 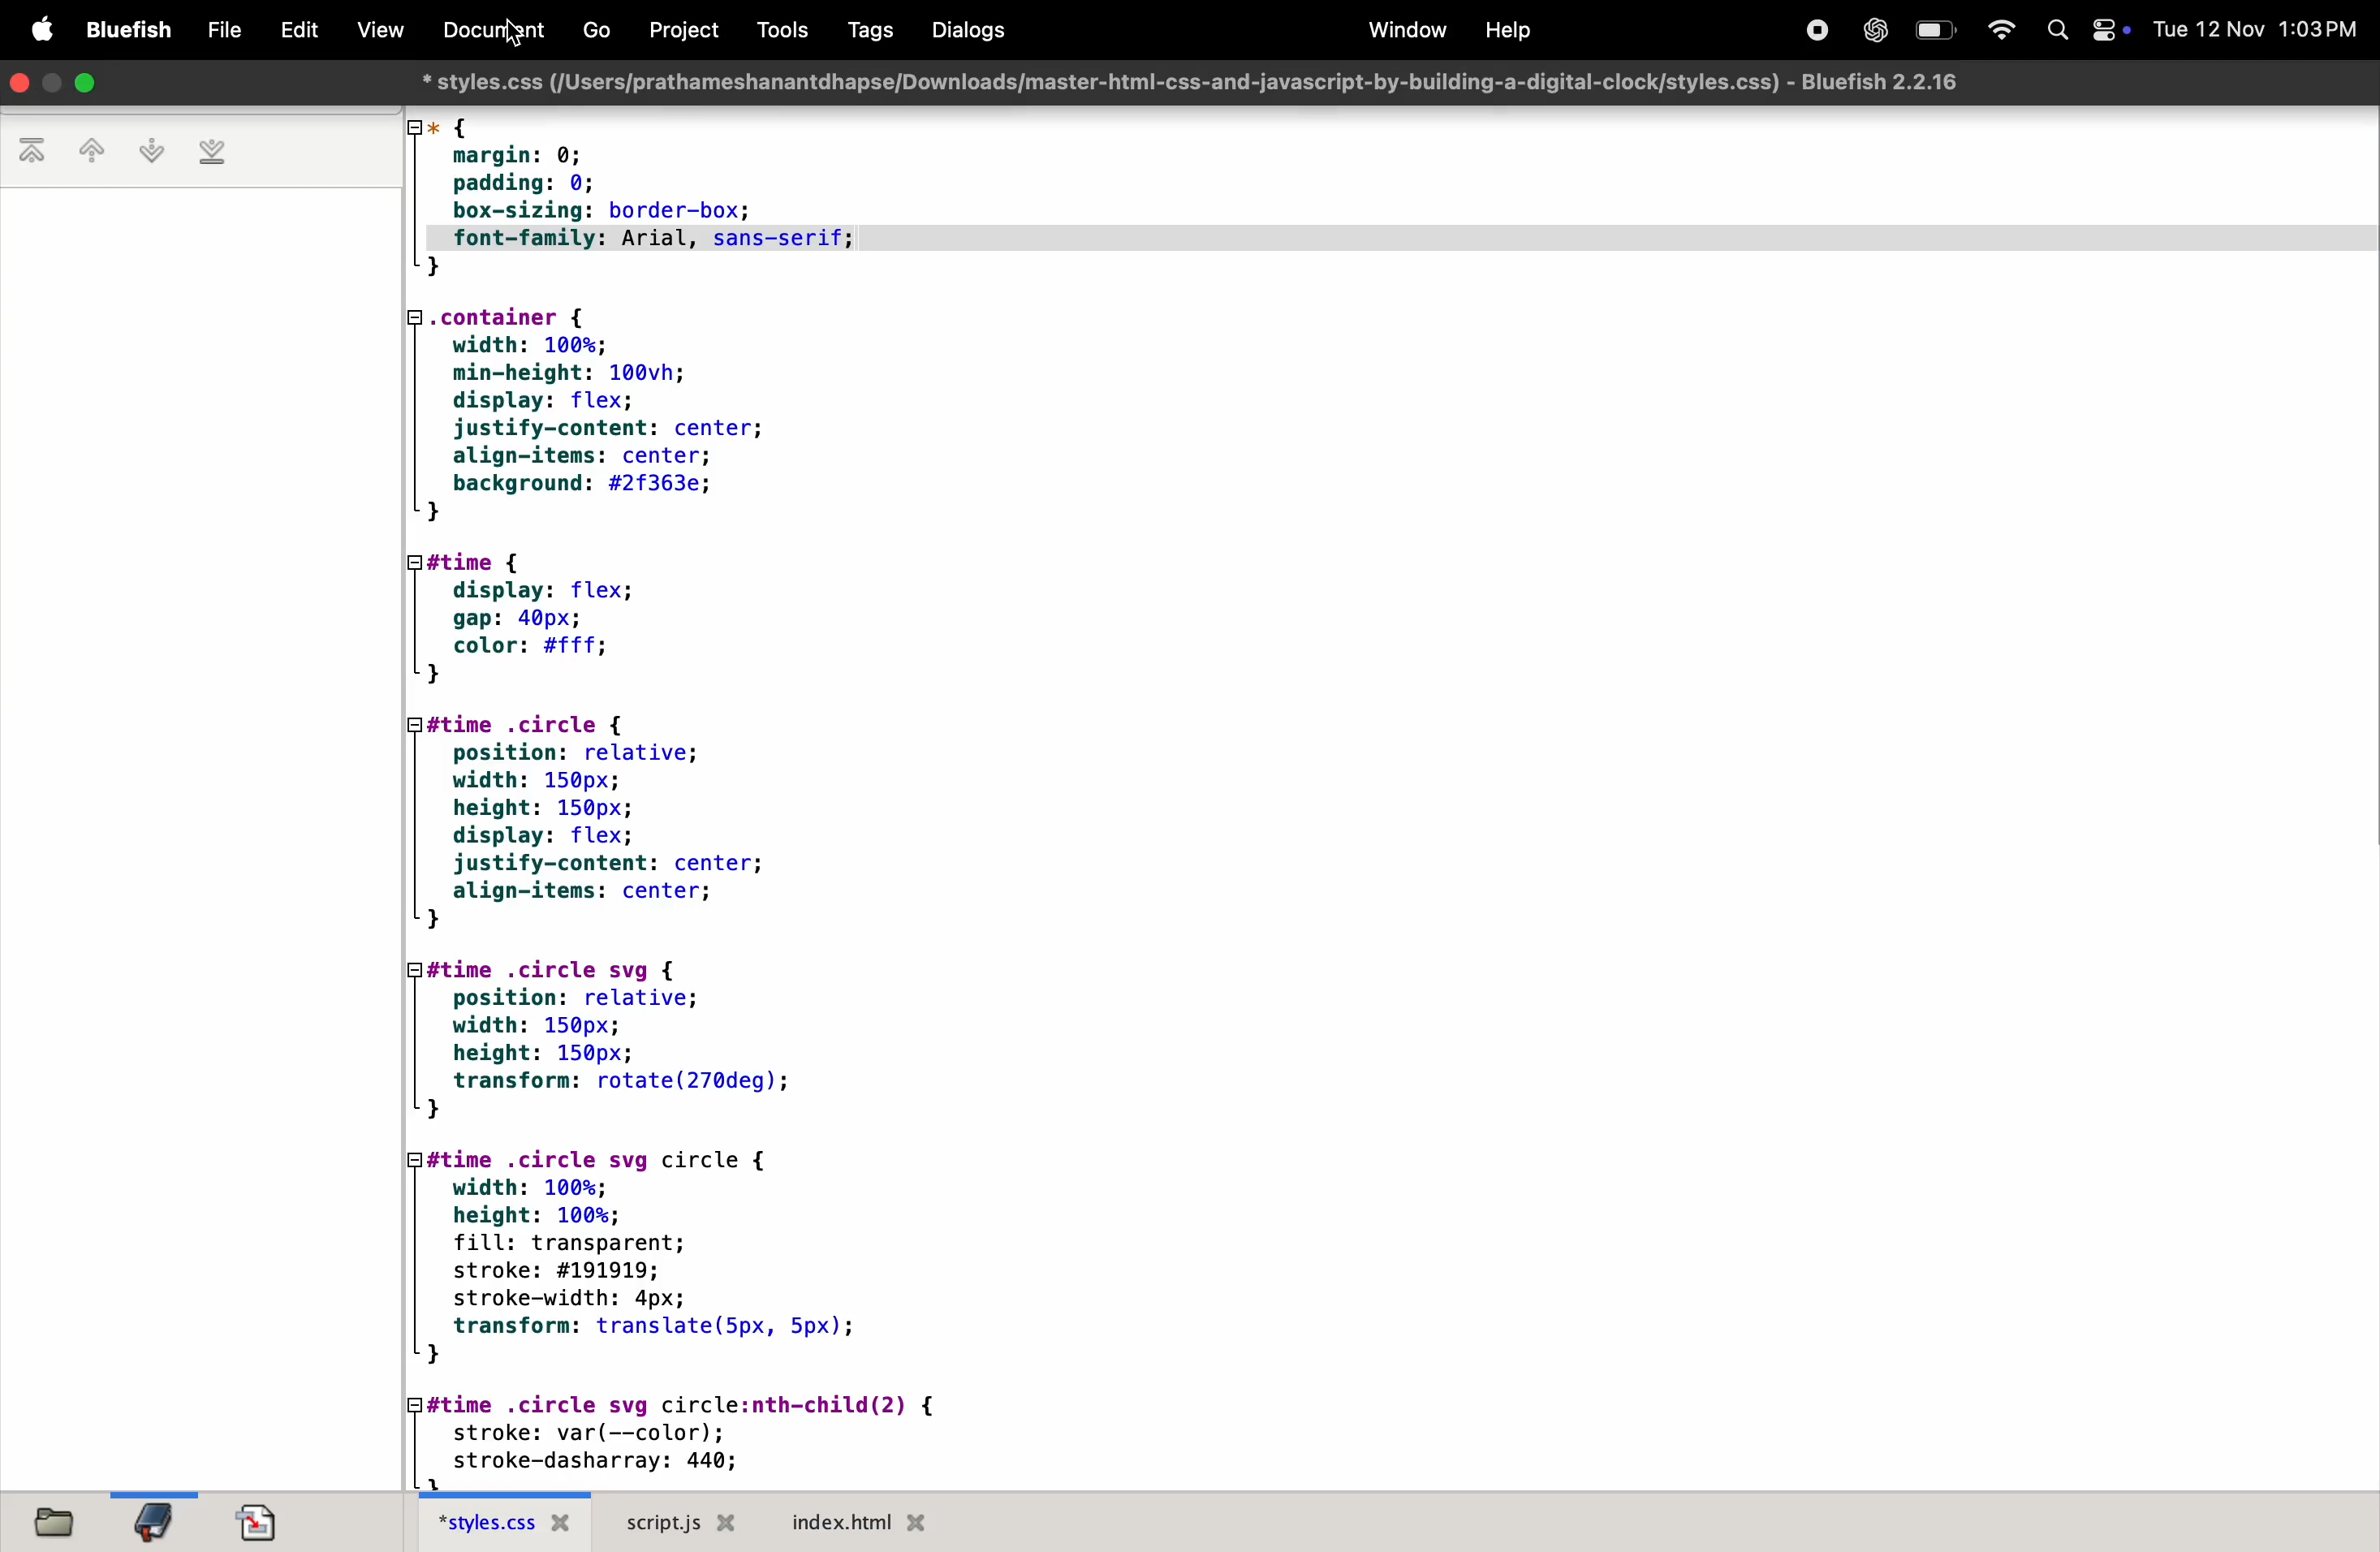 What do you see at coordinates (1195, 82) in the screenshot?
I see `* styles.css (/Users/prathameshanantdhapse/Downloads/master-html-css-and-javascript-by-building-a-digital-clock/styles.css) - Bluefish 2.2.16` at bounding box center [1195, 82].